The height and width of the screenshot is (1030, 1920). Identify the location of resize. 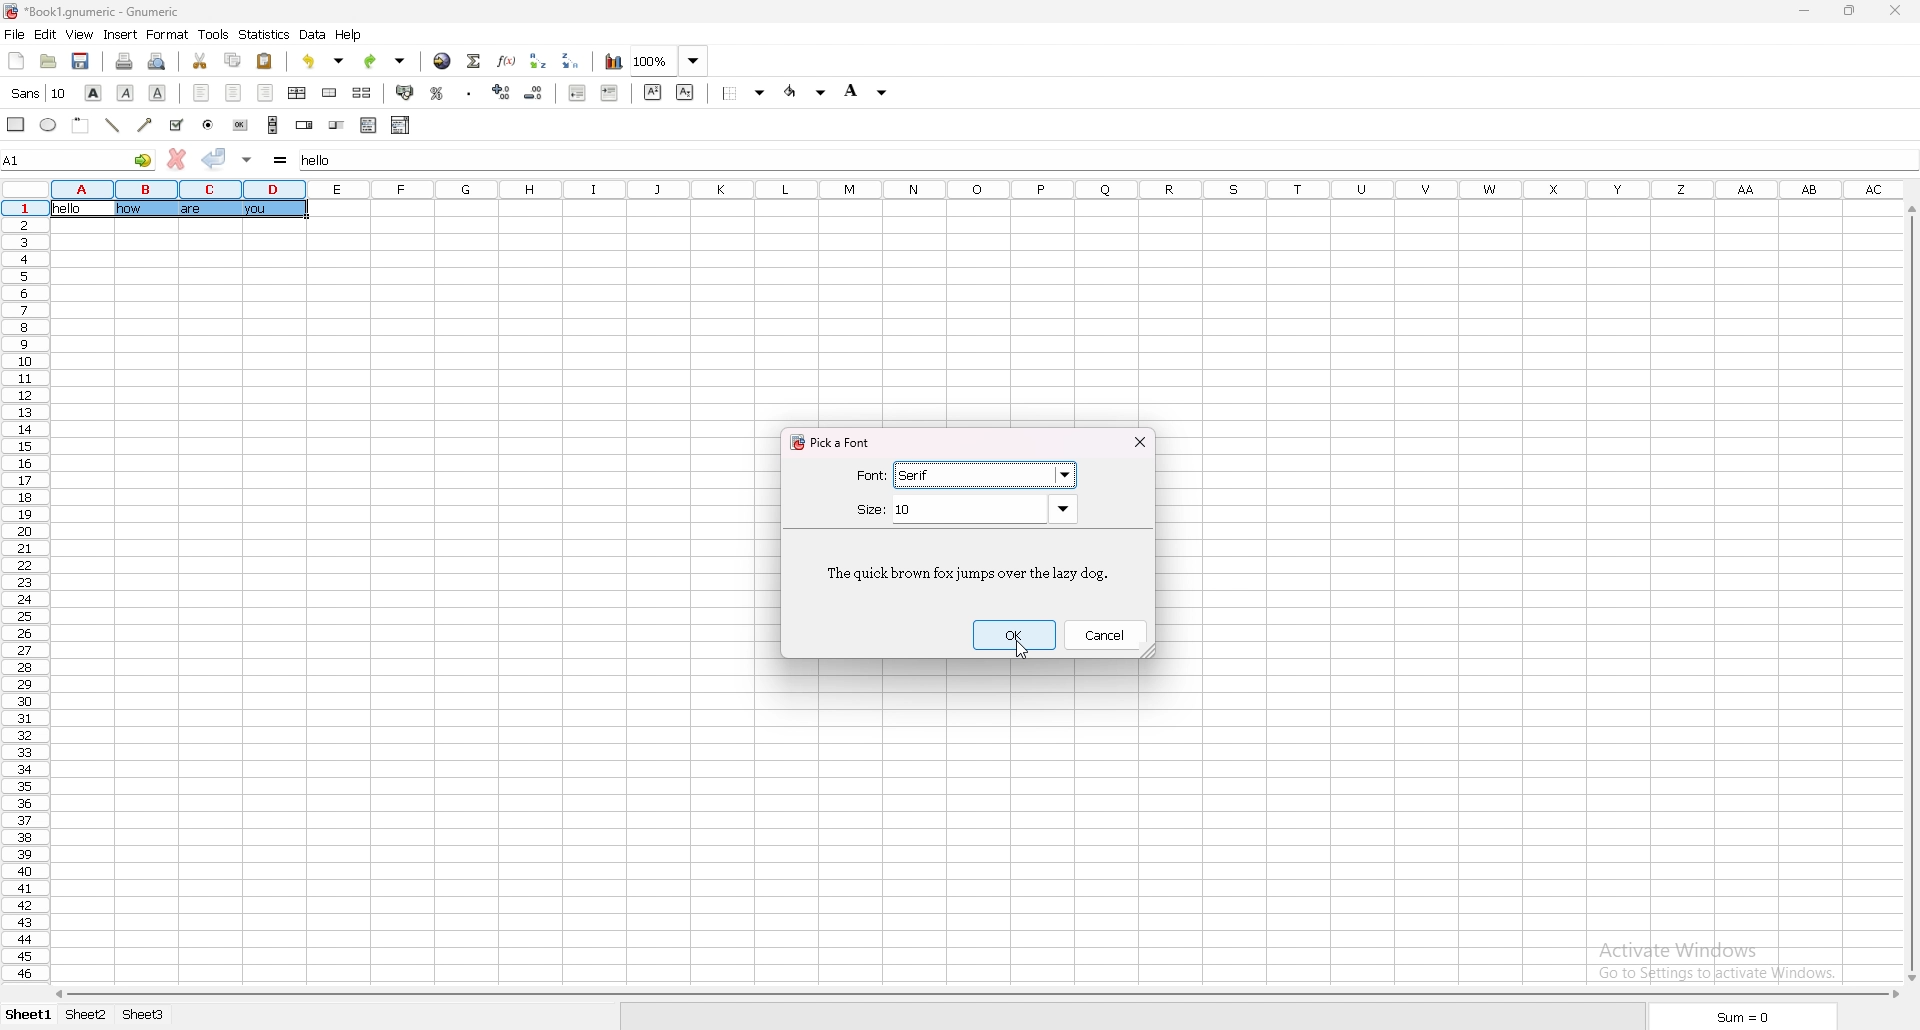
(1853, 10).